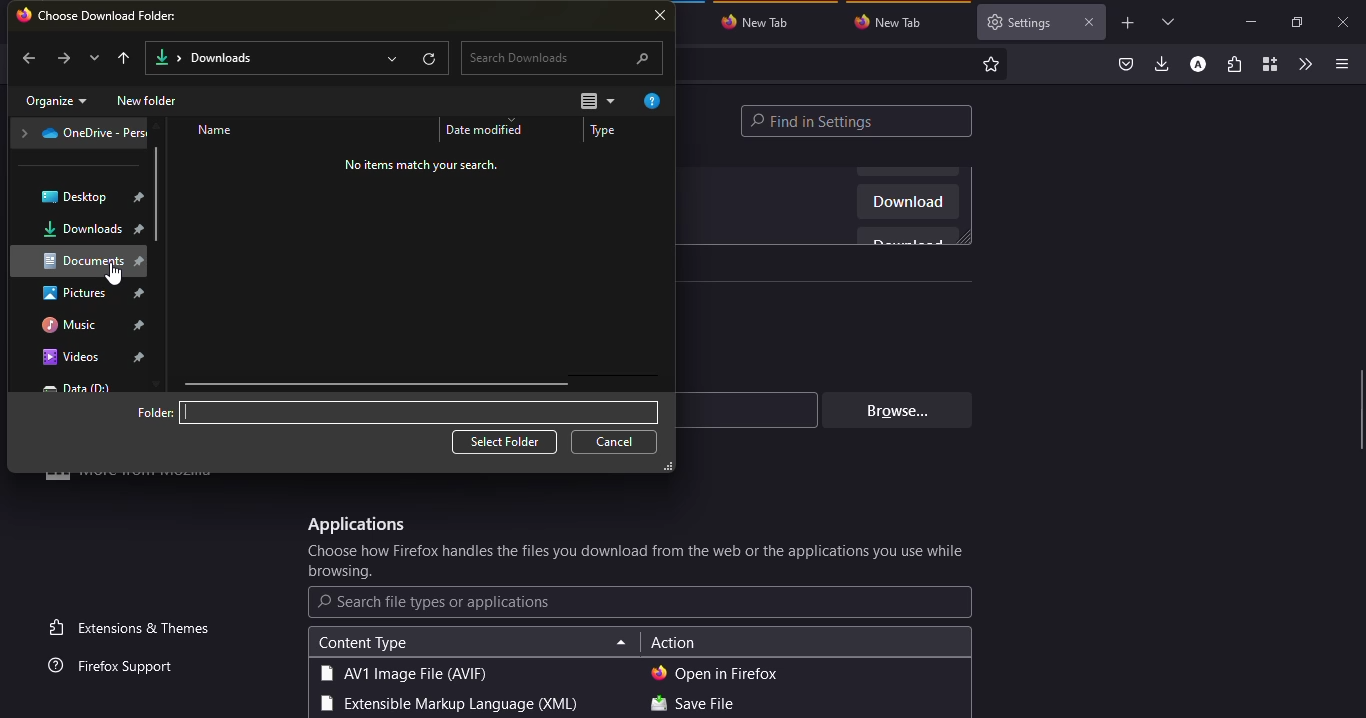  What do you see at coordinates (715, 673) in the screenshot?
I see `open` at bounding box center [715, 673].